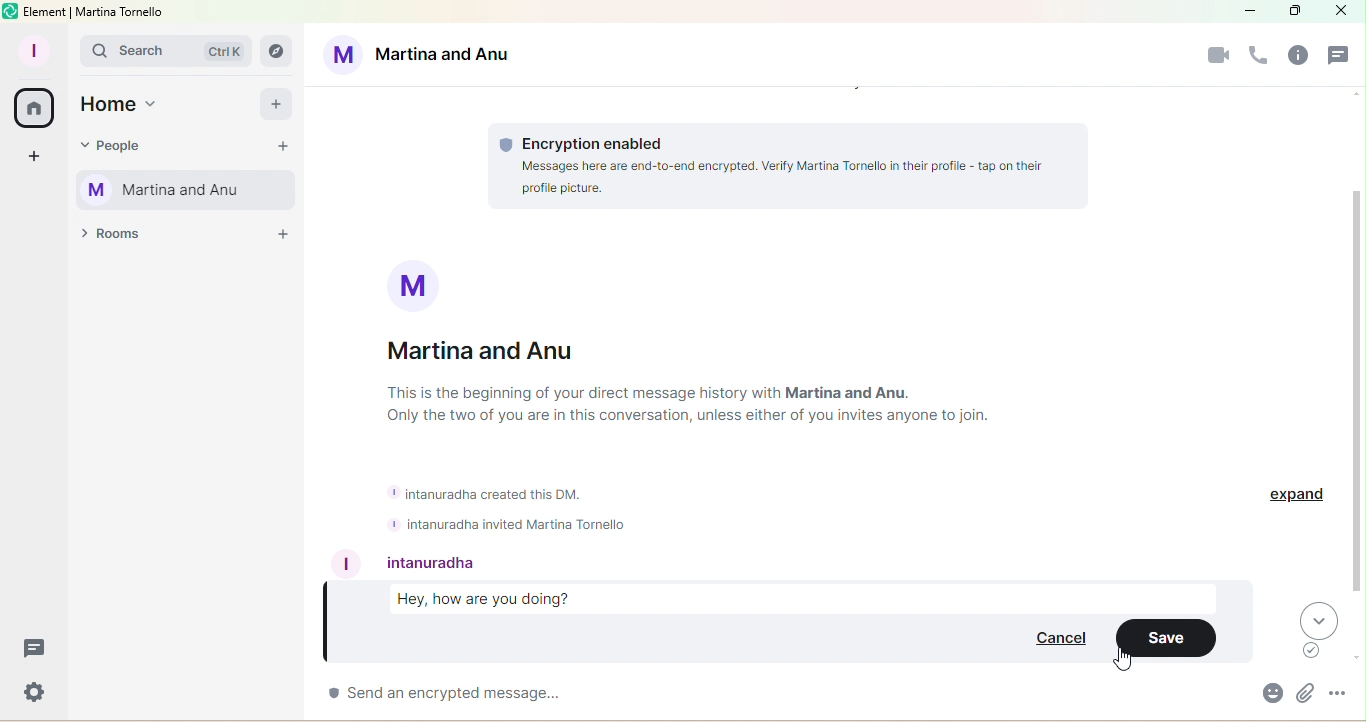  Describe the element at coordinates (507, 524) in the screenshot. I see `+ intanuradha invited Martina Tornello` at that location.